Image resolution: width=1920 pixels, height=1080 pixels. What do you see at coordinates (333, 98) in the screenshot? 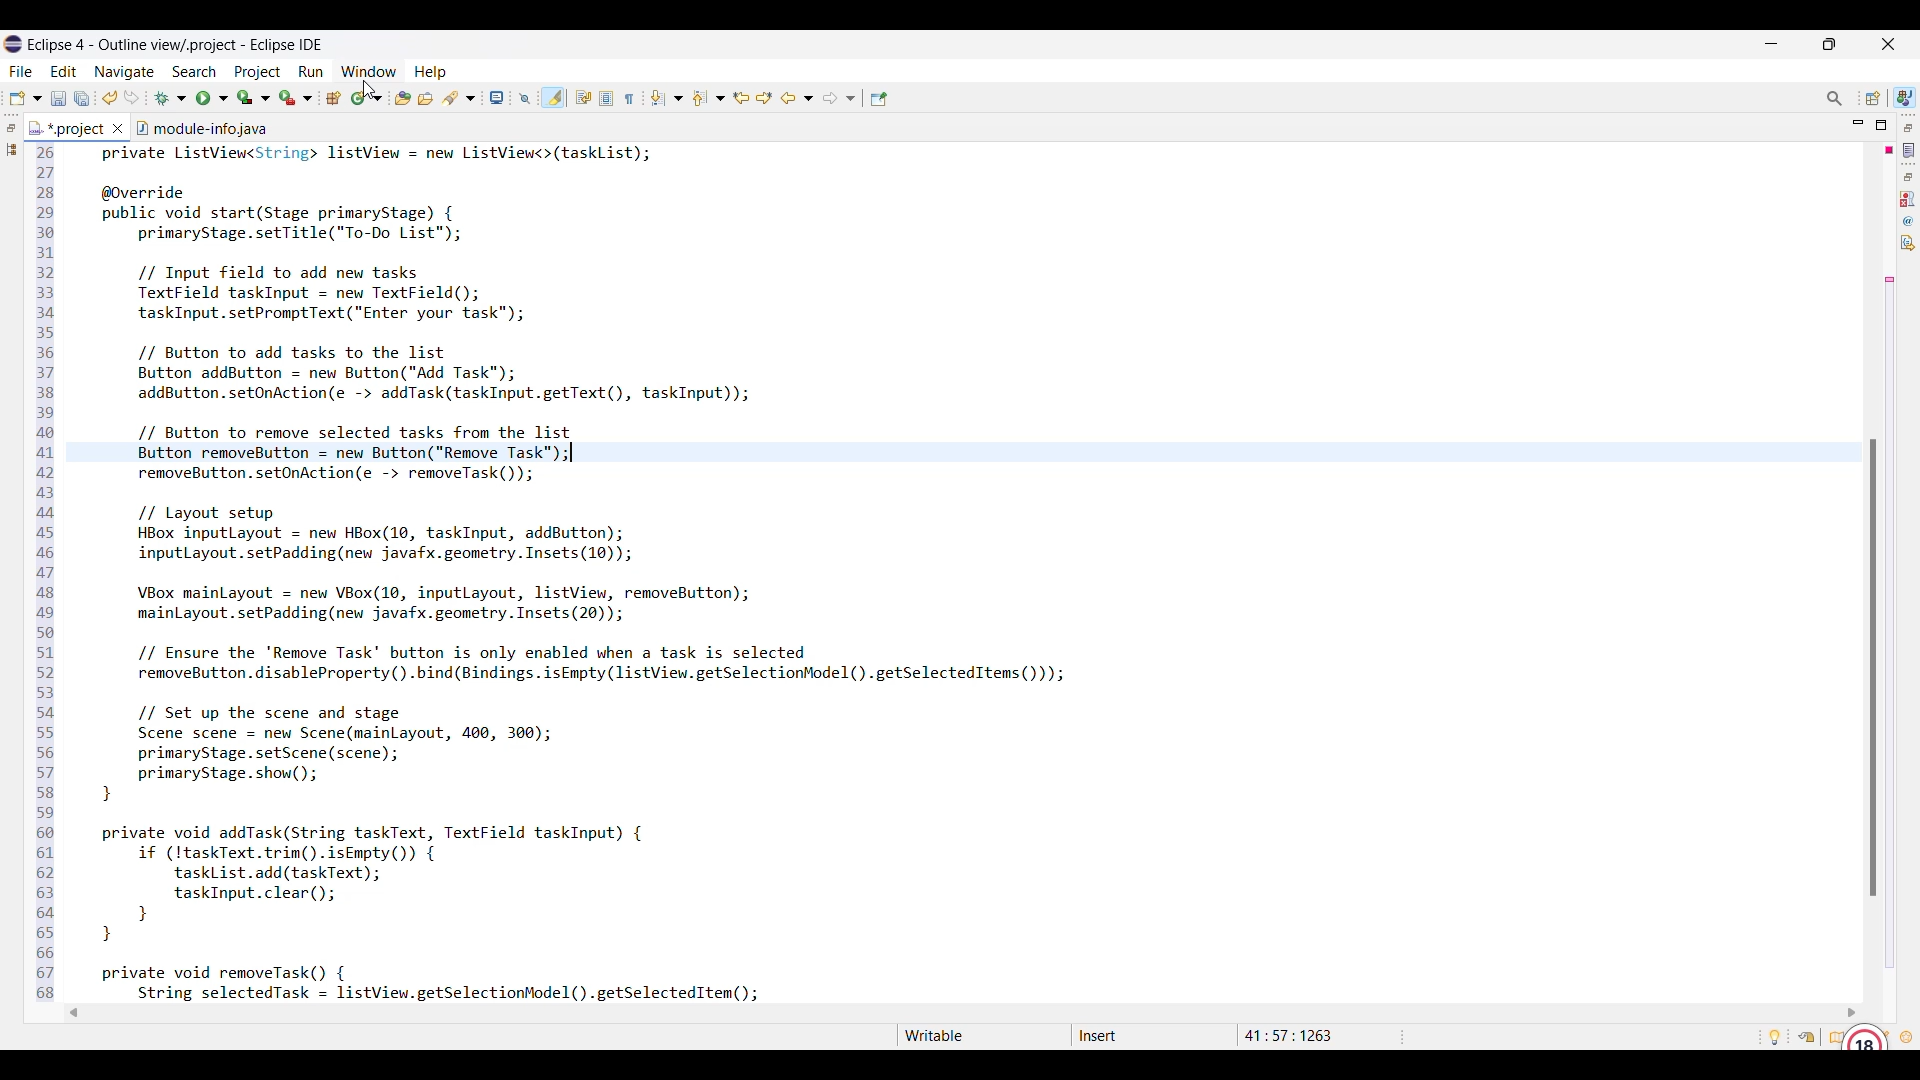
I see `New Java package` at bounding box center [333, 98].